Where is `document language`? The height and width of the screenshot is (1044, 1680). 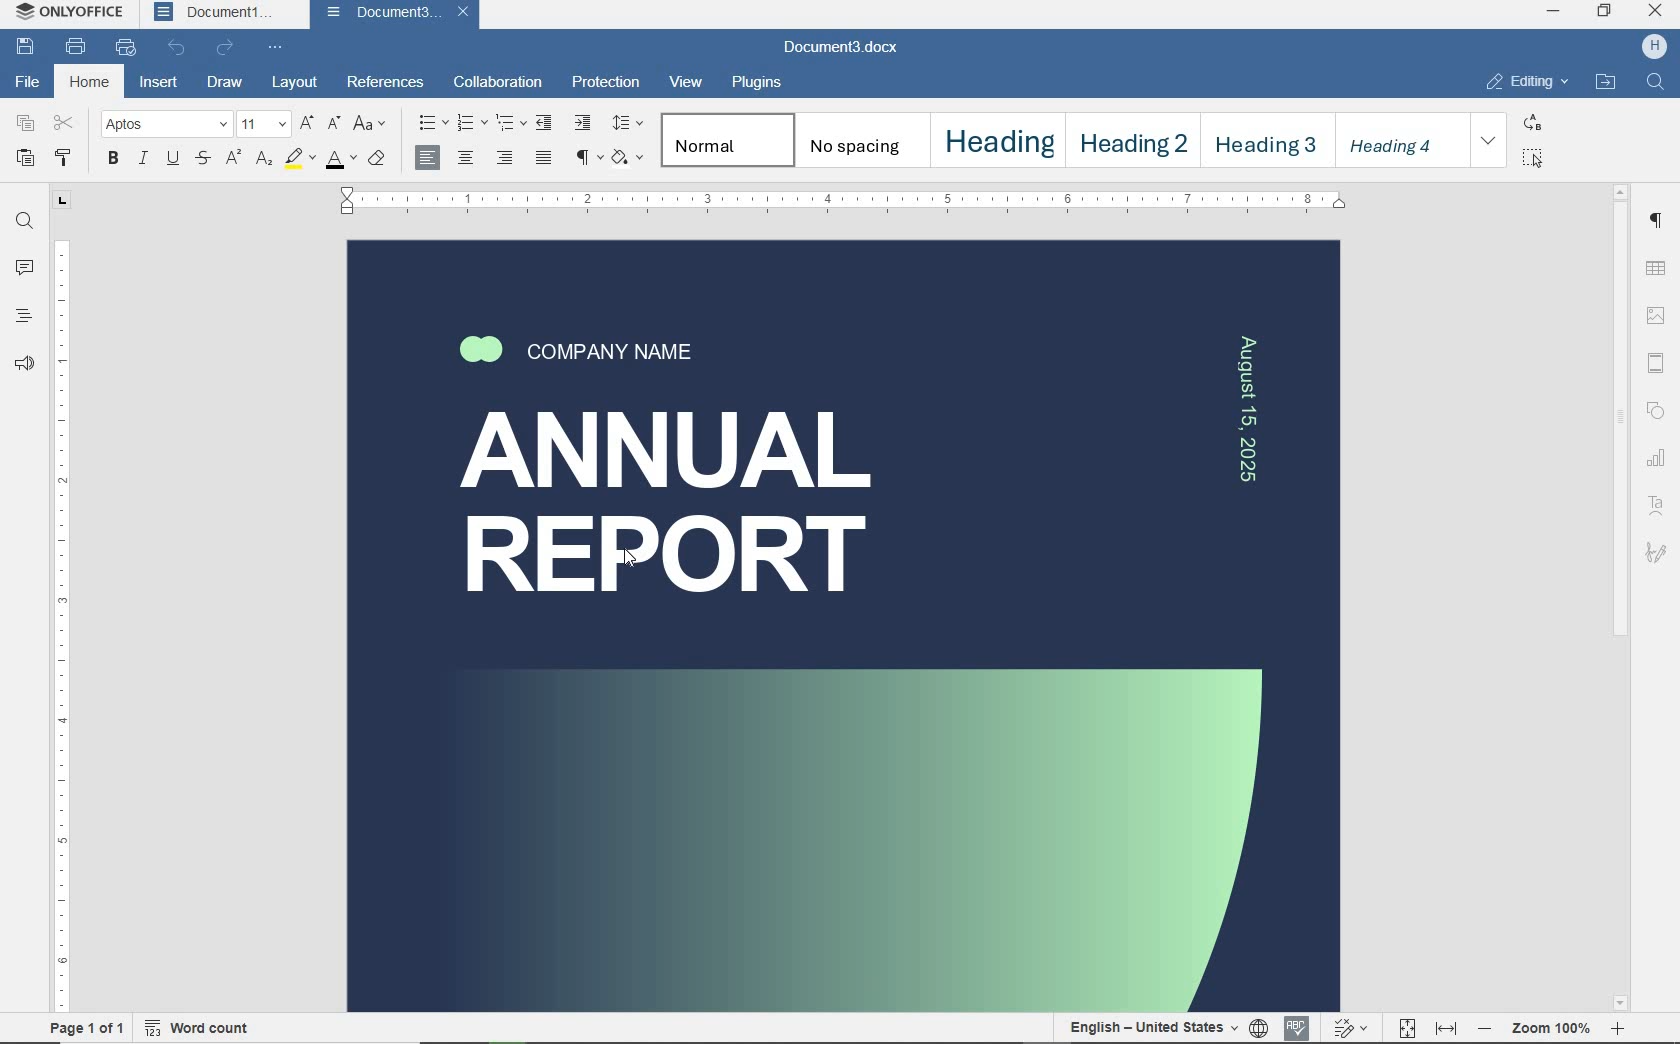
document language is located at coordinates (1259, 1027).